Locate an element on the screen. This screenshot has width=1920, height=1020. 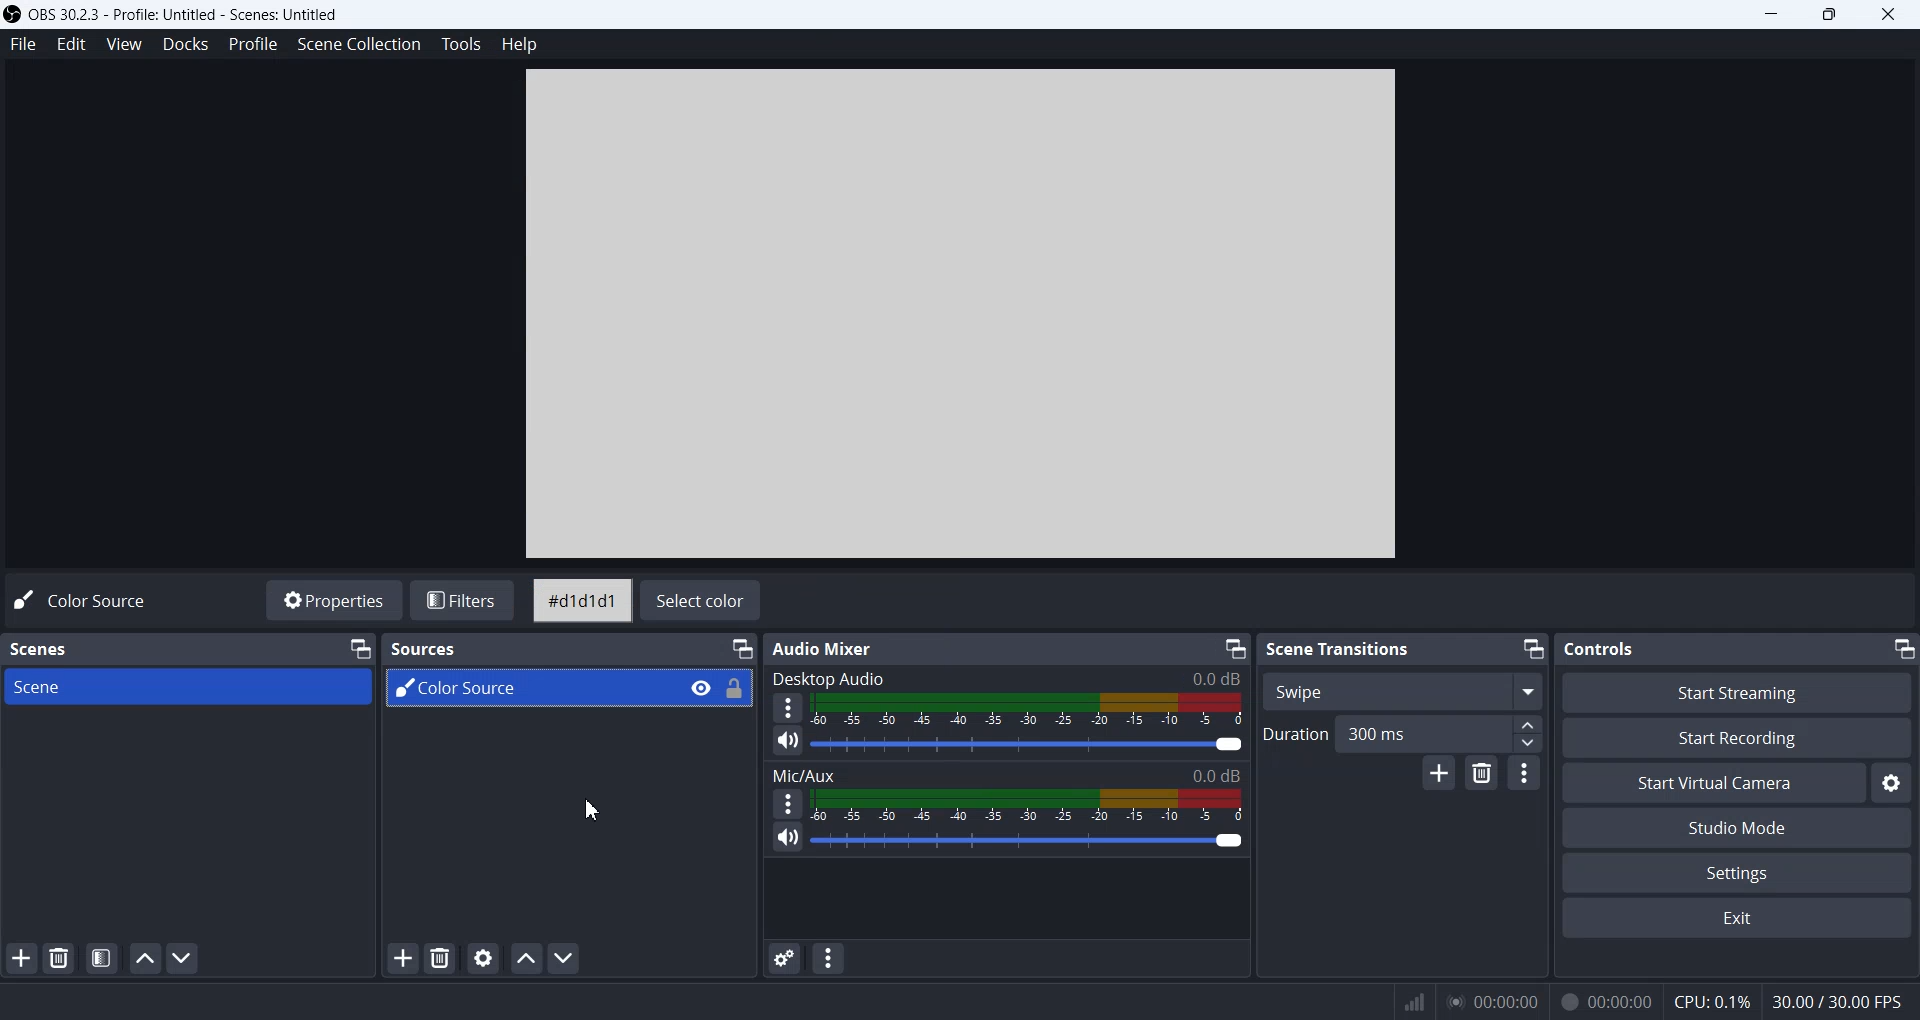
Duration is located at coordinates (1291, 734).